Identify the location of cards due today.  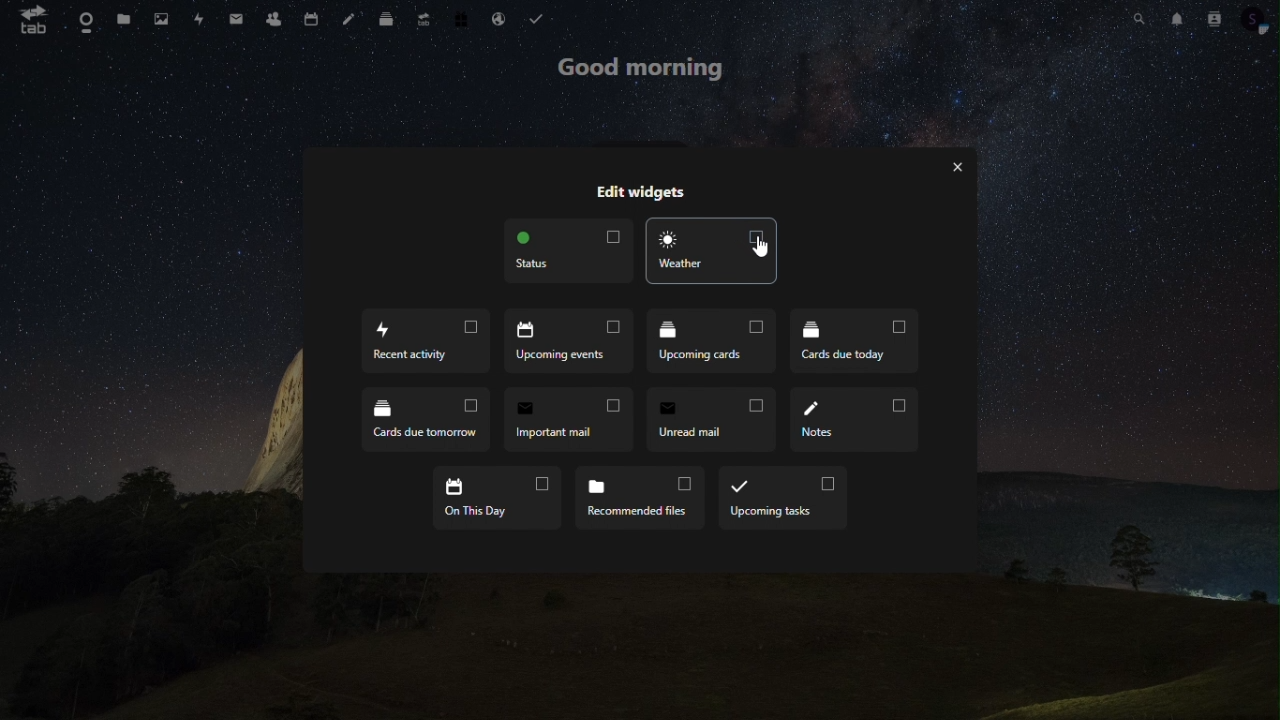
(852, 340).